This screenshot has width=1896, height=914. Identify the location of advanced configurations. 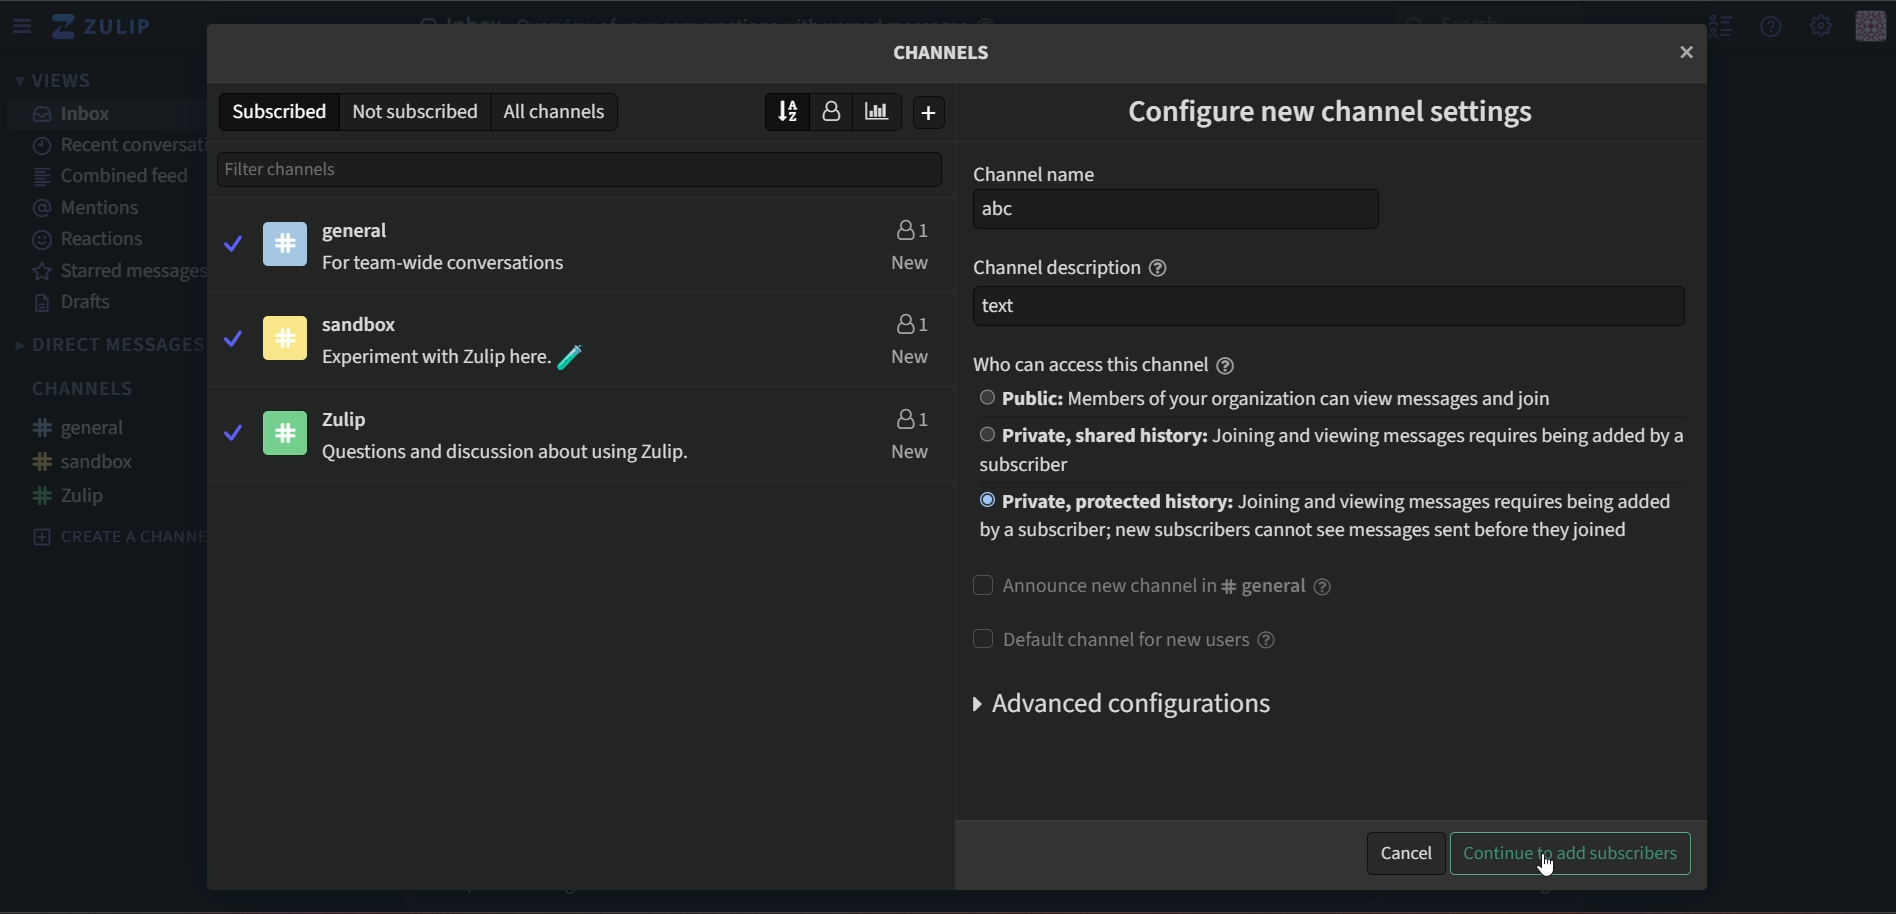
(1116, 704).